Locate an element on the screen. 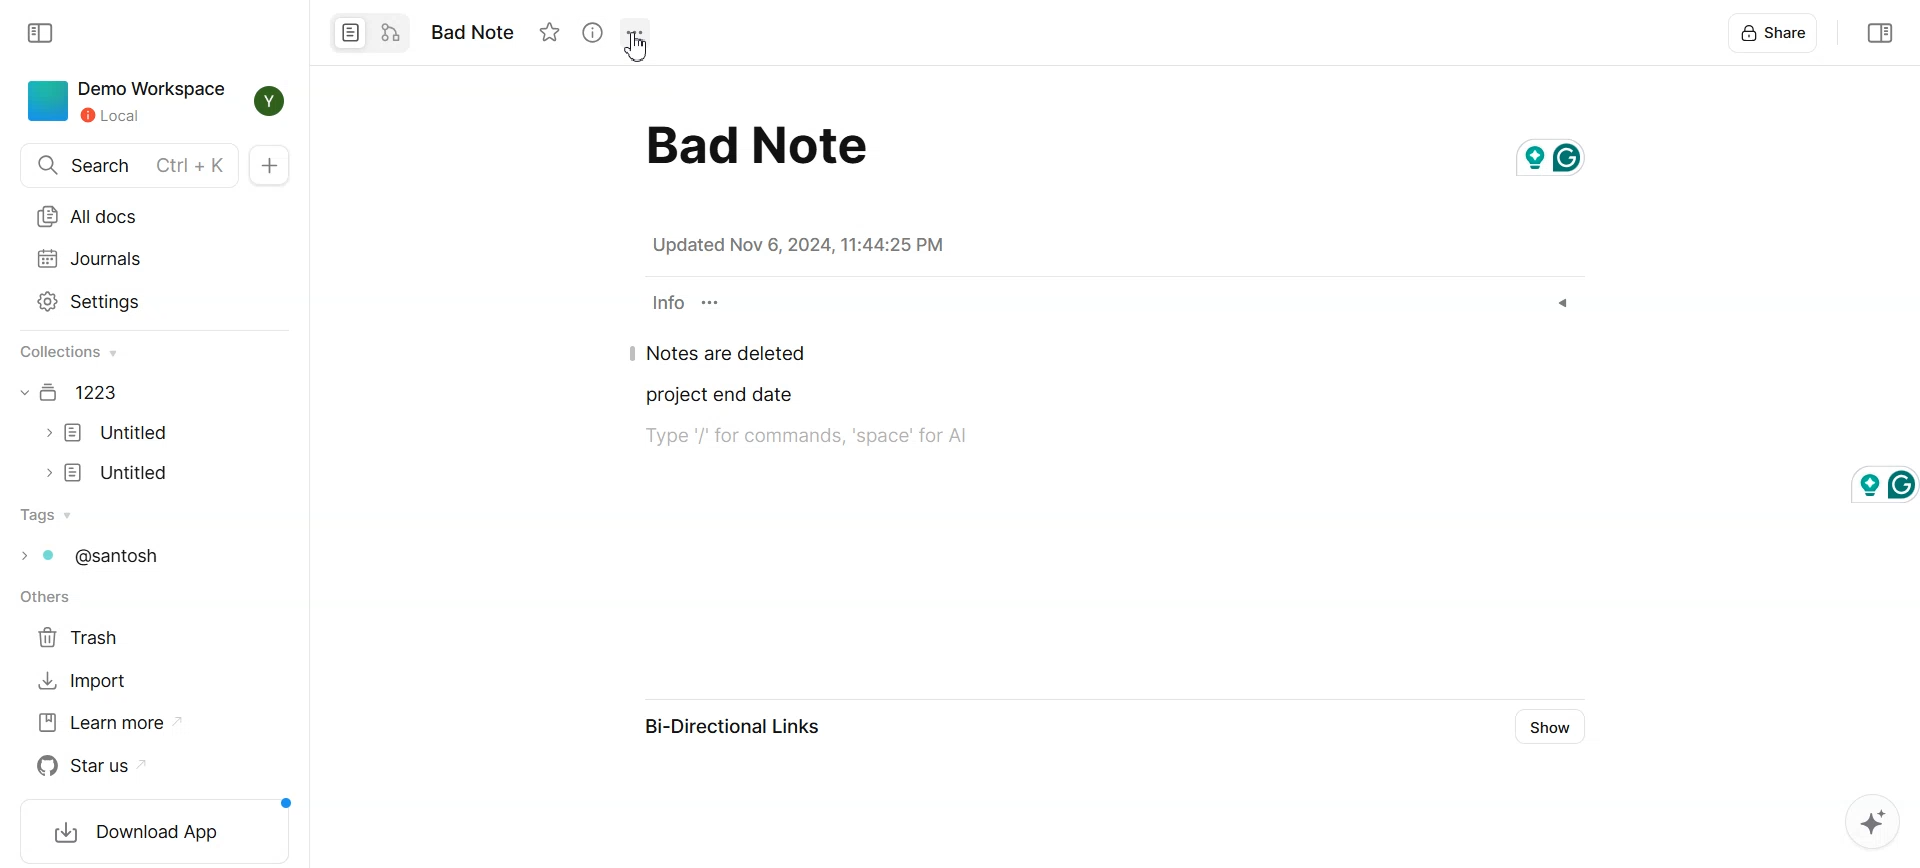 This screenshot has width=1920, height=868. cursor on settings is located at coordinates (641, 47).